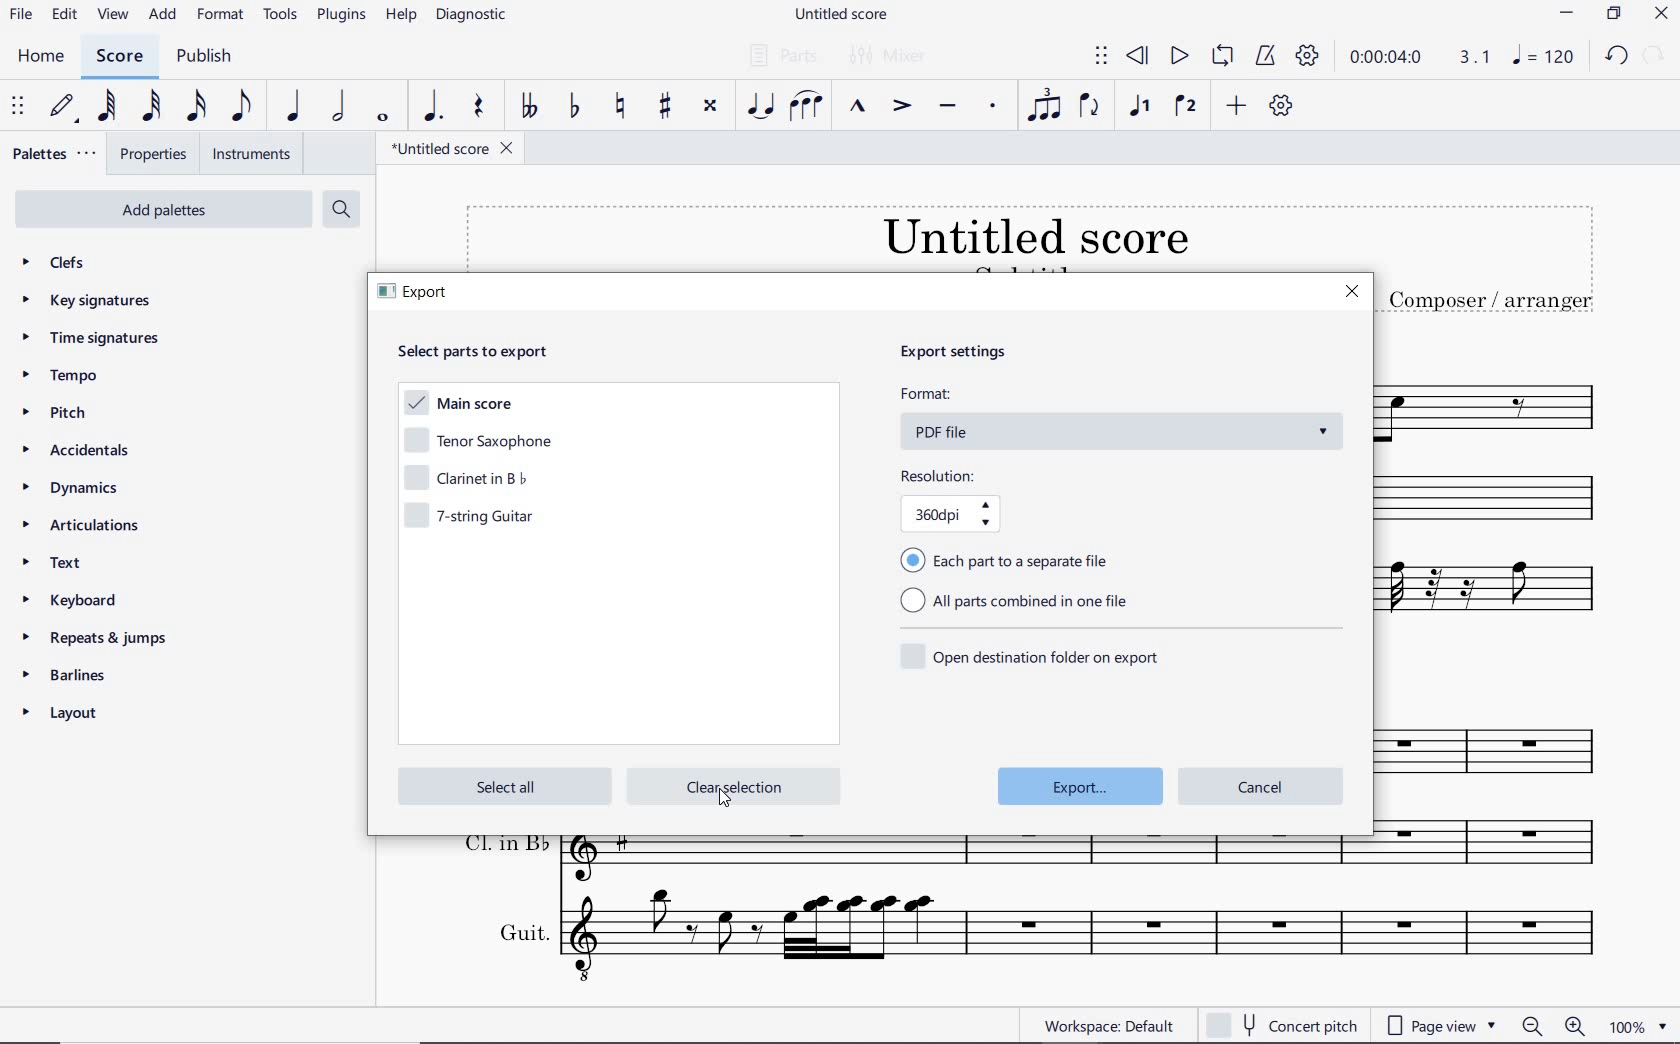 This screenshot has height=1044, width=1680. I want to click on HOME, so click(41, 57).